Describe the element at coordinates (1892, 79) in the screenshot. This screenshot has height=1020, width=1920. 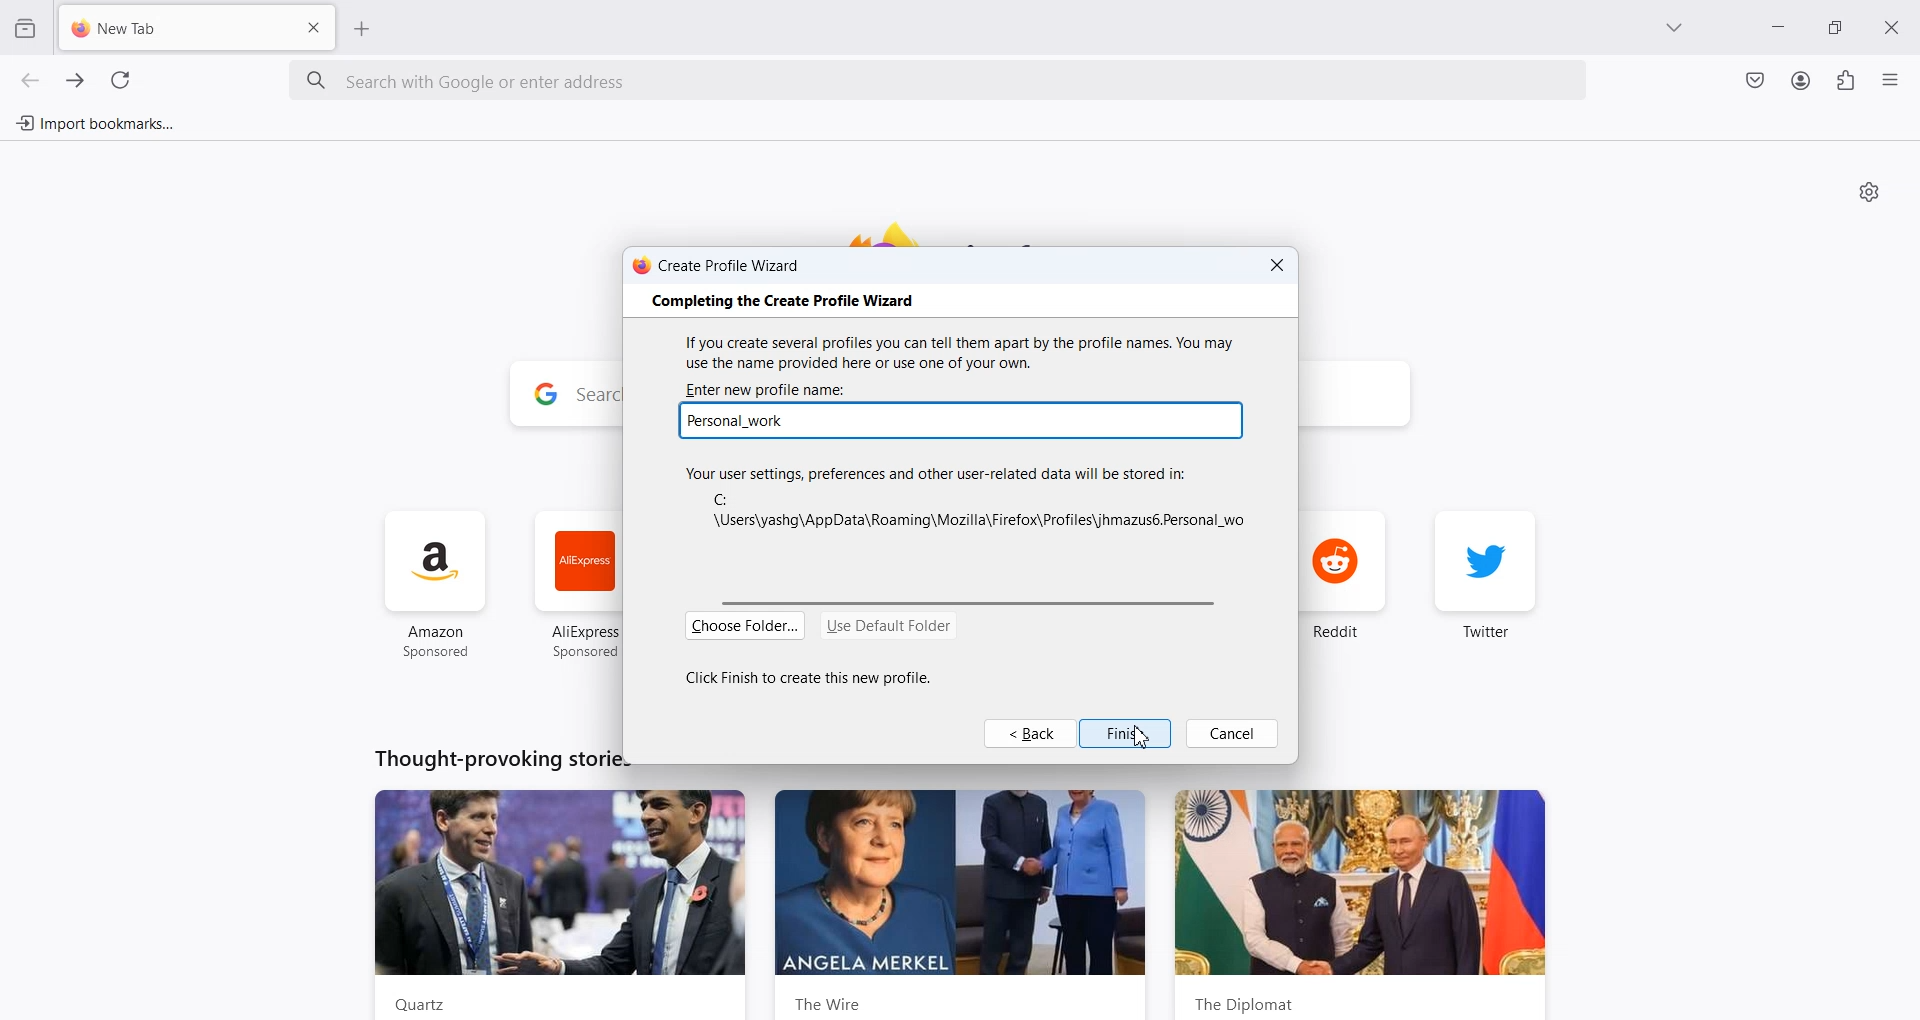
I see `Open Application menu` at that location.